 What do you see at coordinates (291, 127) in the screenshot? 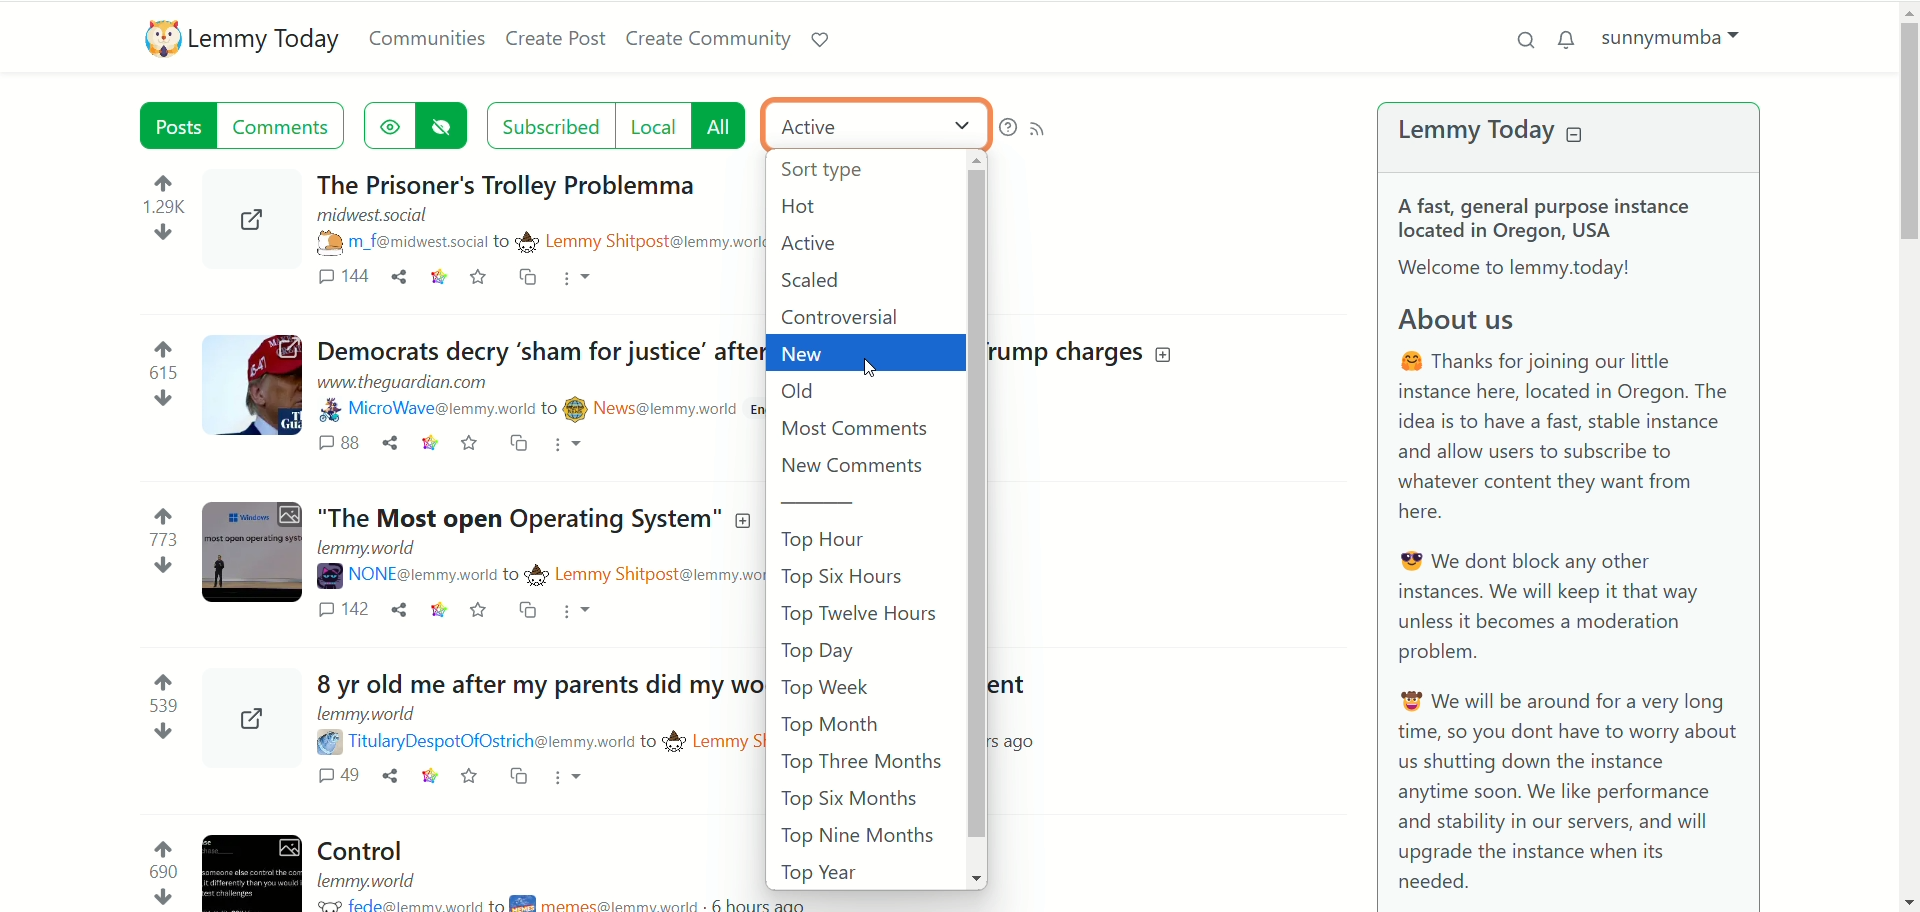
I see `comments` at bounding box center [291, 127].